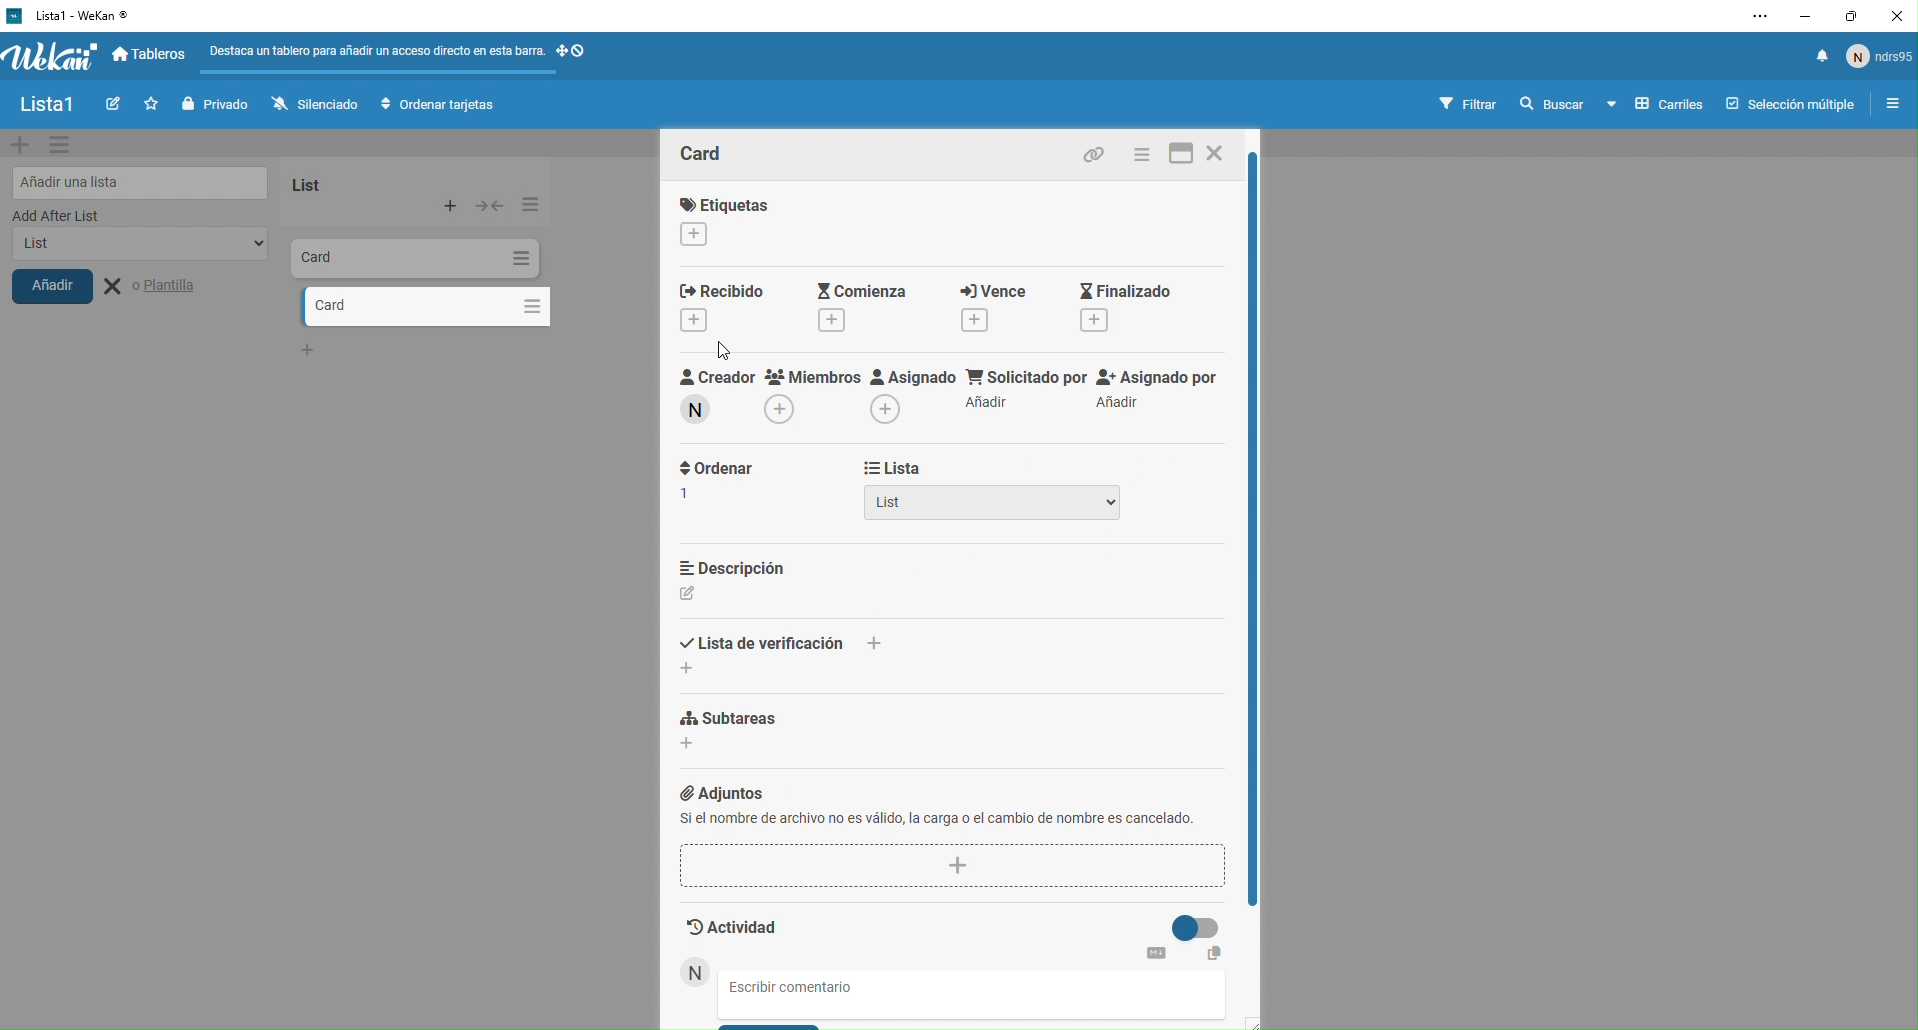  Describe the element at coordinates (528, 204) in the screenshot. I see `Options` at that location.